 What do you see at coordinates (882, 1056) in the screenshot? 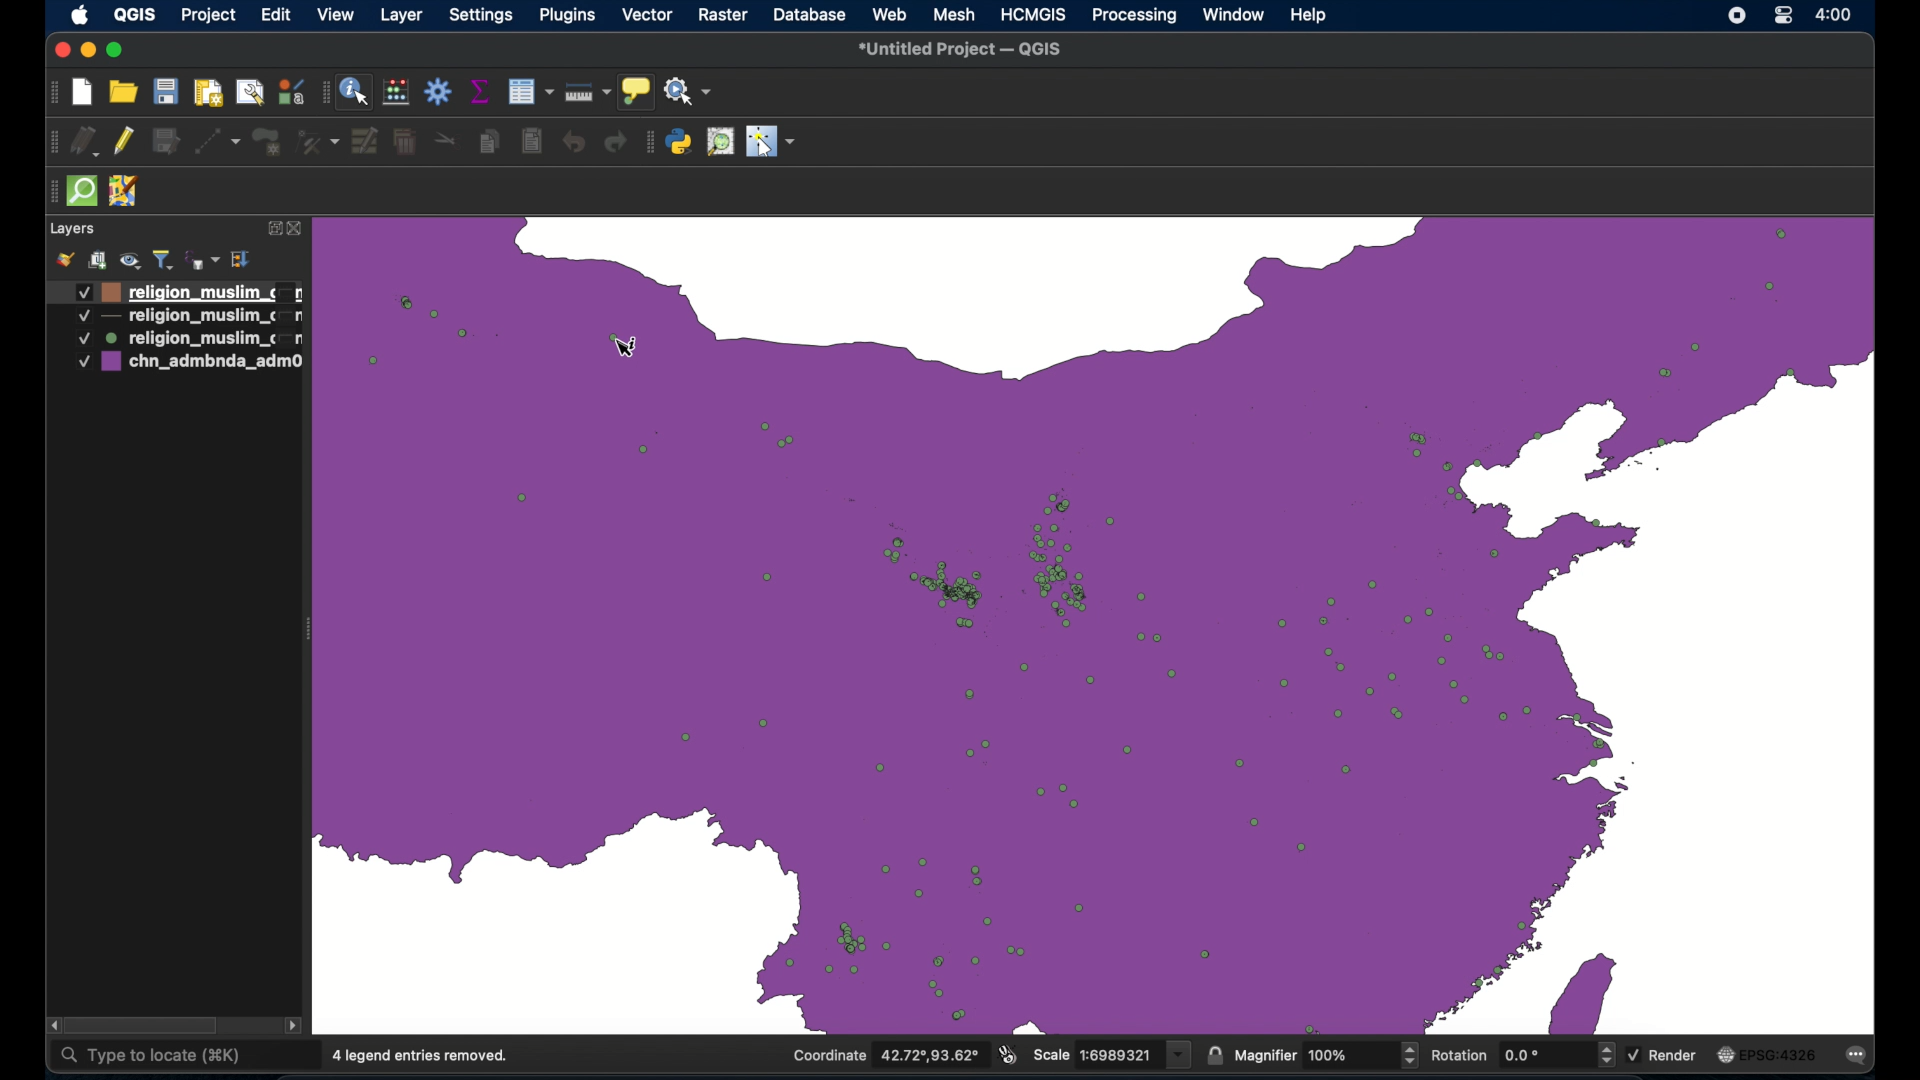
I see `coordinate` at bounding box center [882, 1056].